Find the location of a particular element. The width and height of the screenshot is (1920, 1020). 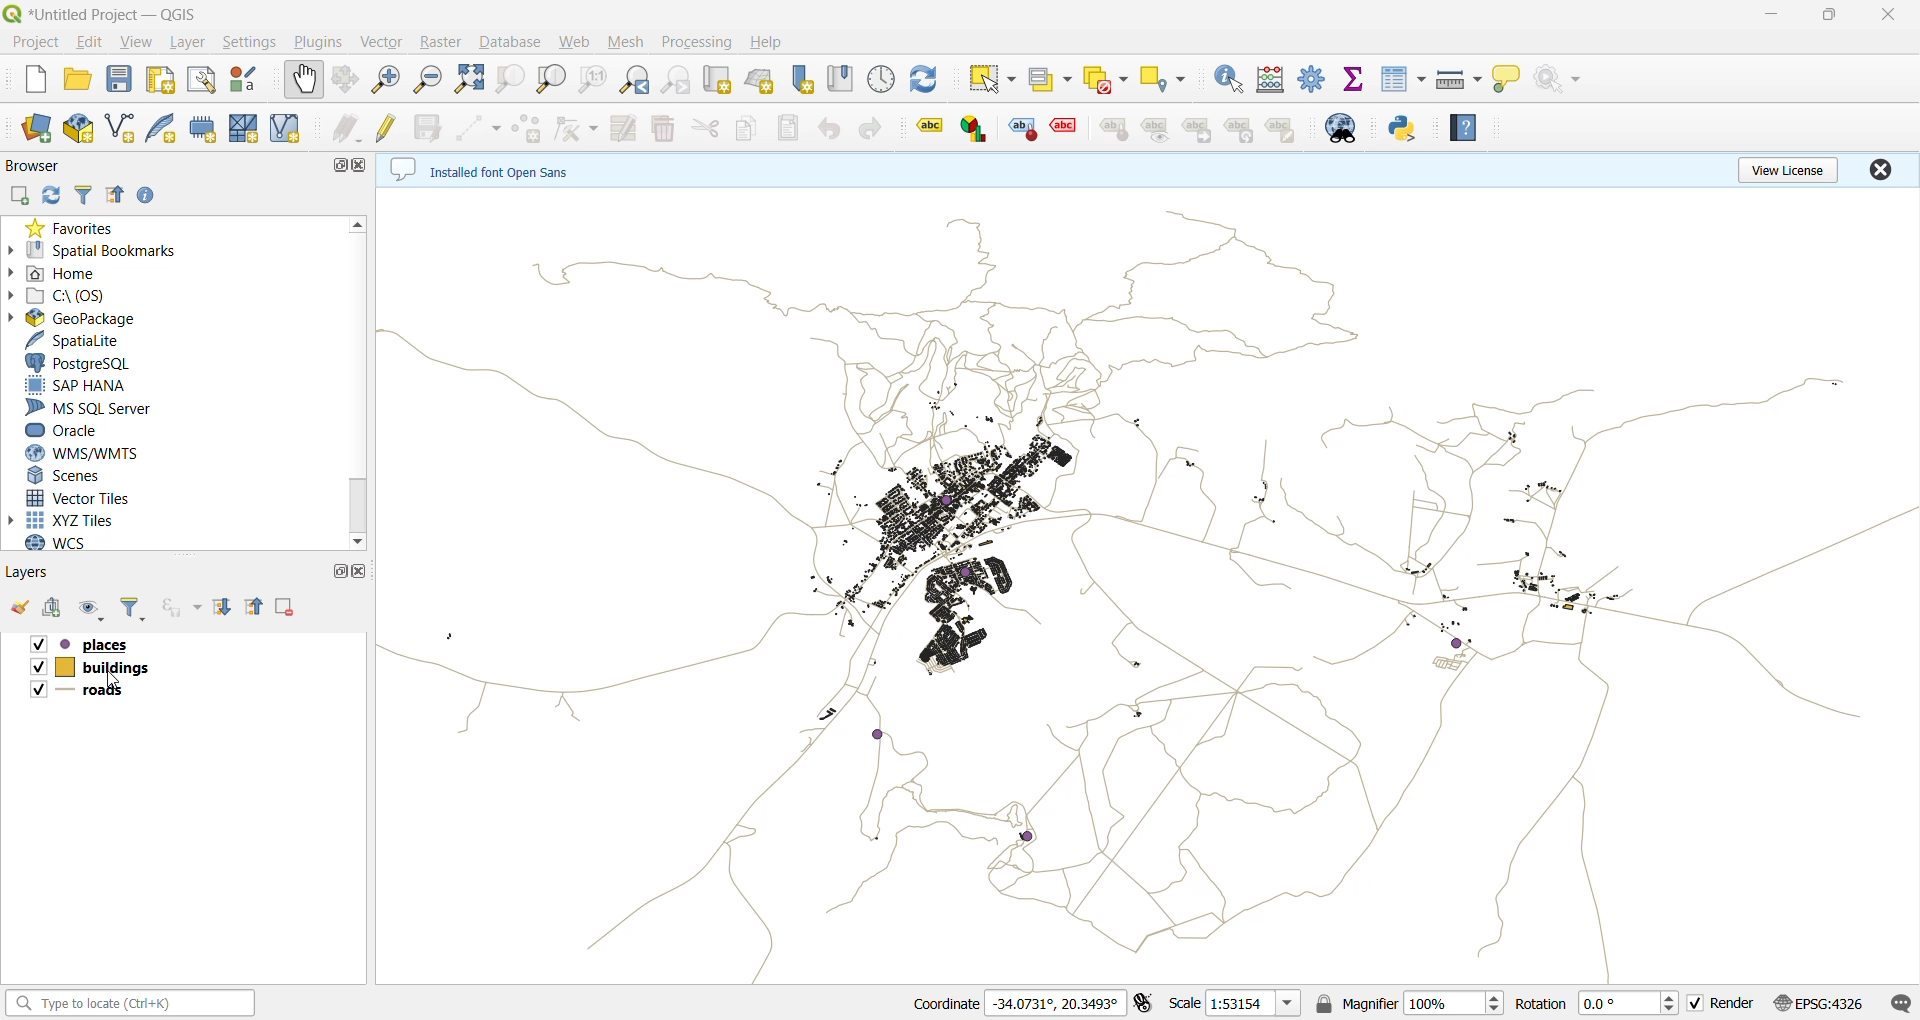

wms/wmts is located at coordinates (83, 452).